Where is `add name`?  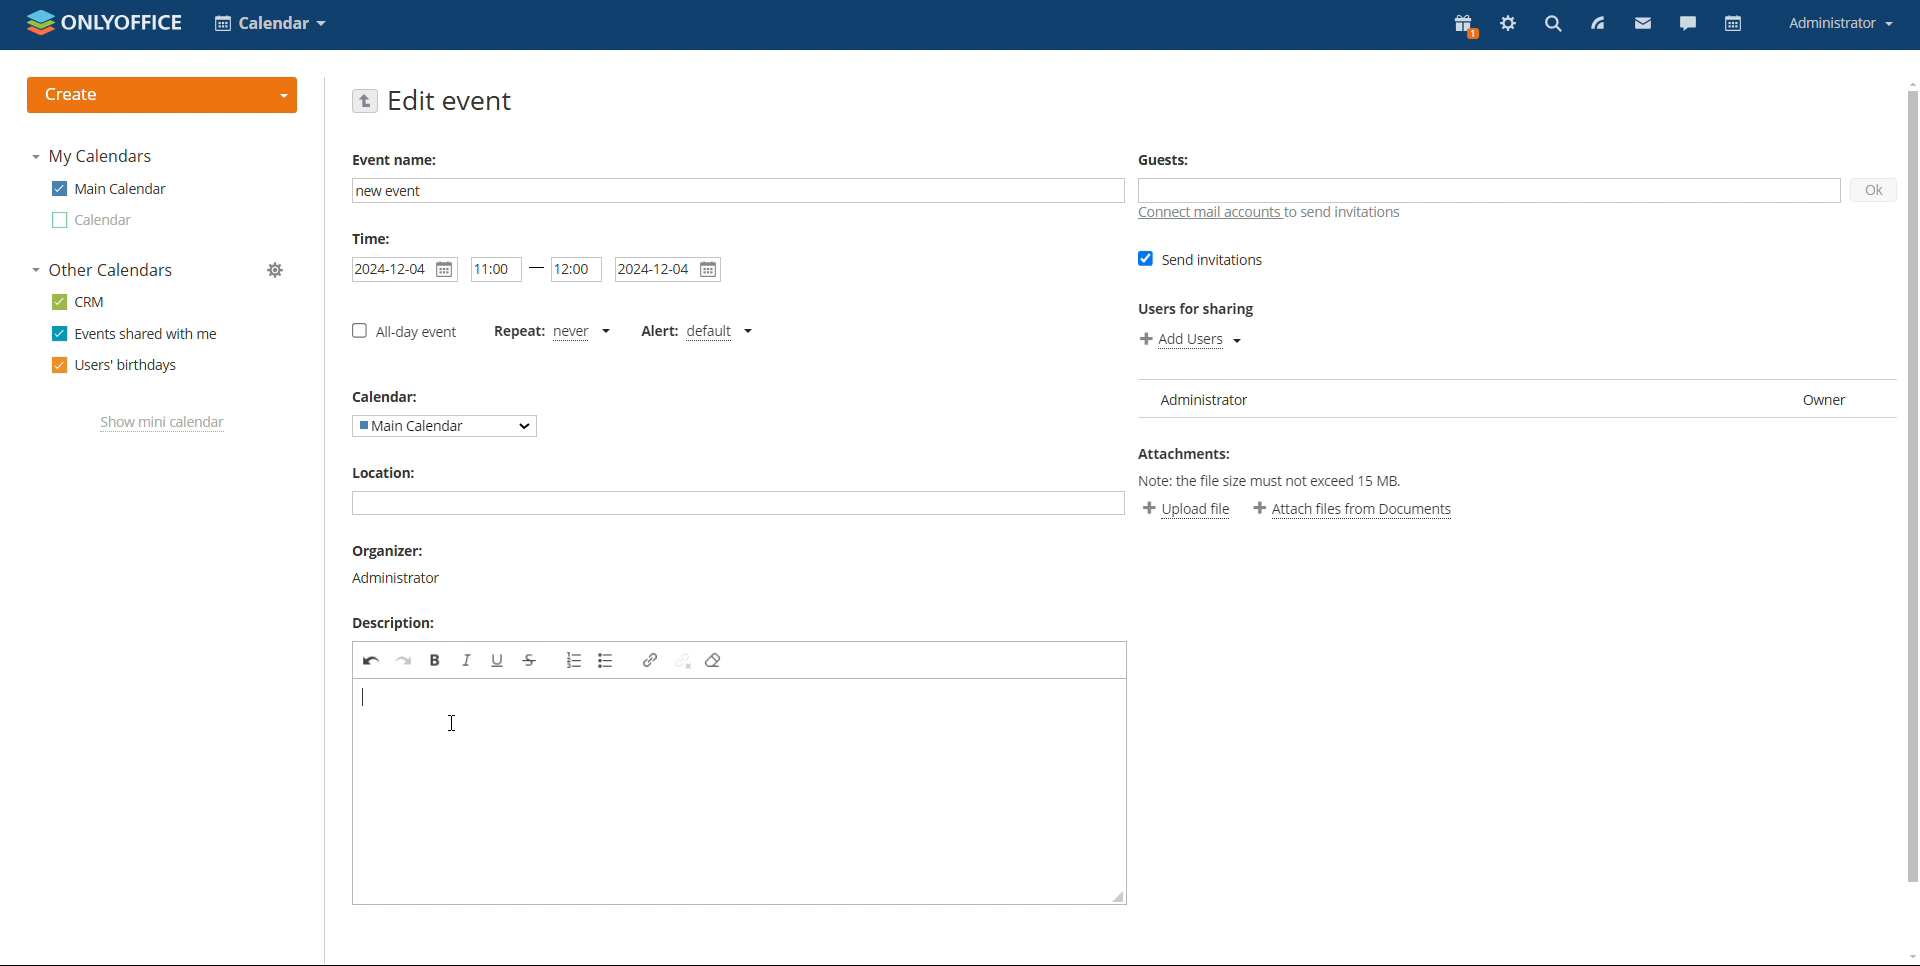 add name is located at coordinates (738, 191).